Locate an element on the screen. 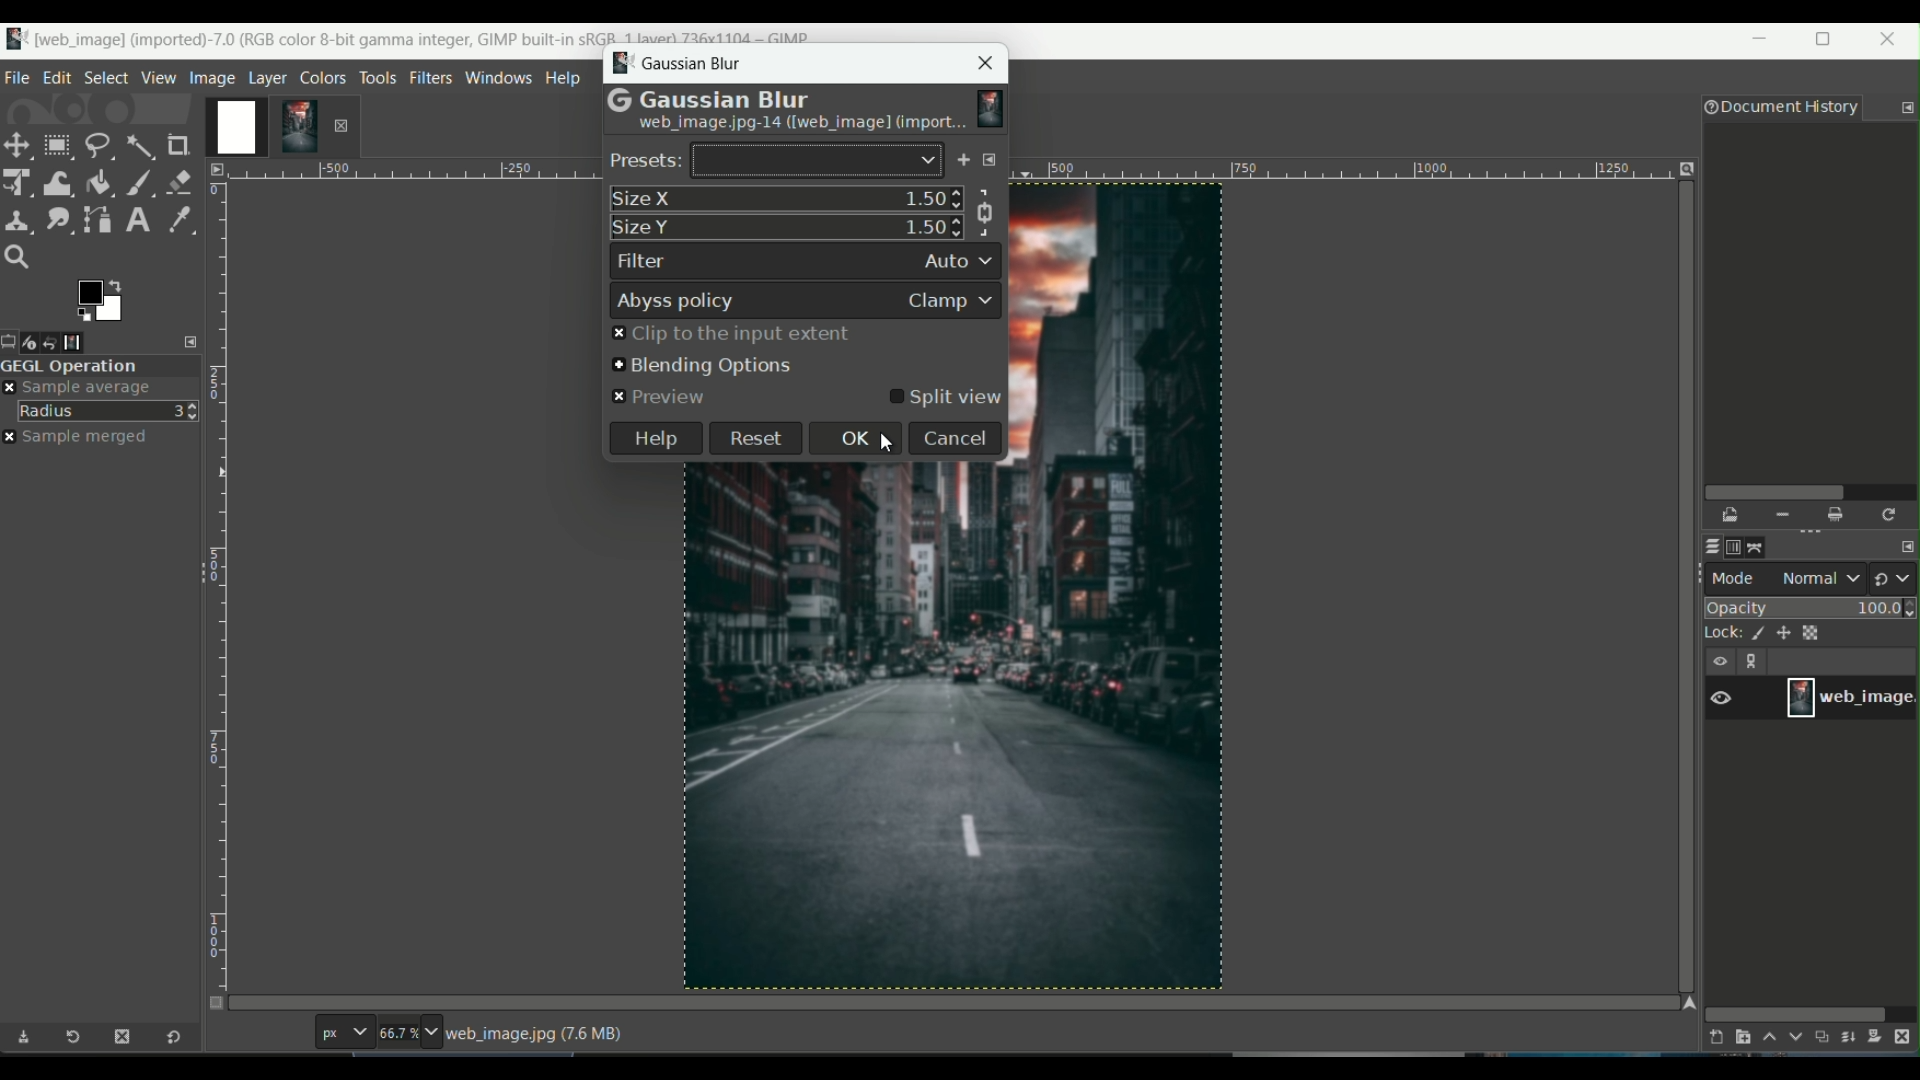  tools tab is located at coordinates (377, 77).